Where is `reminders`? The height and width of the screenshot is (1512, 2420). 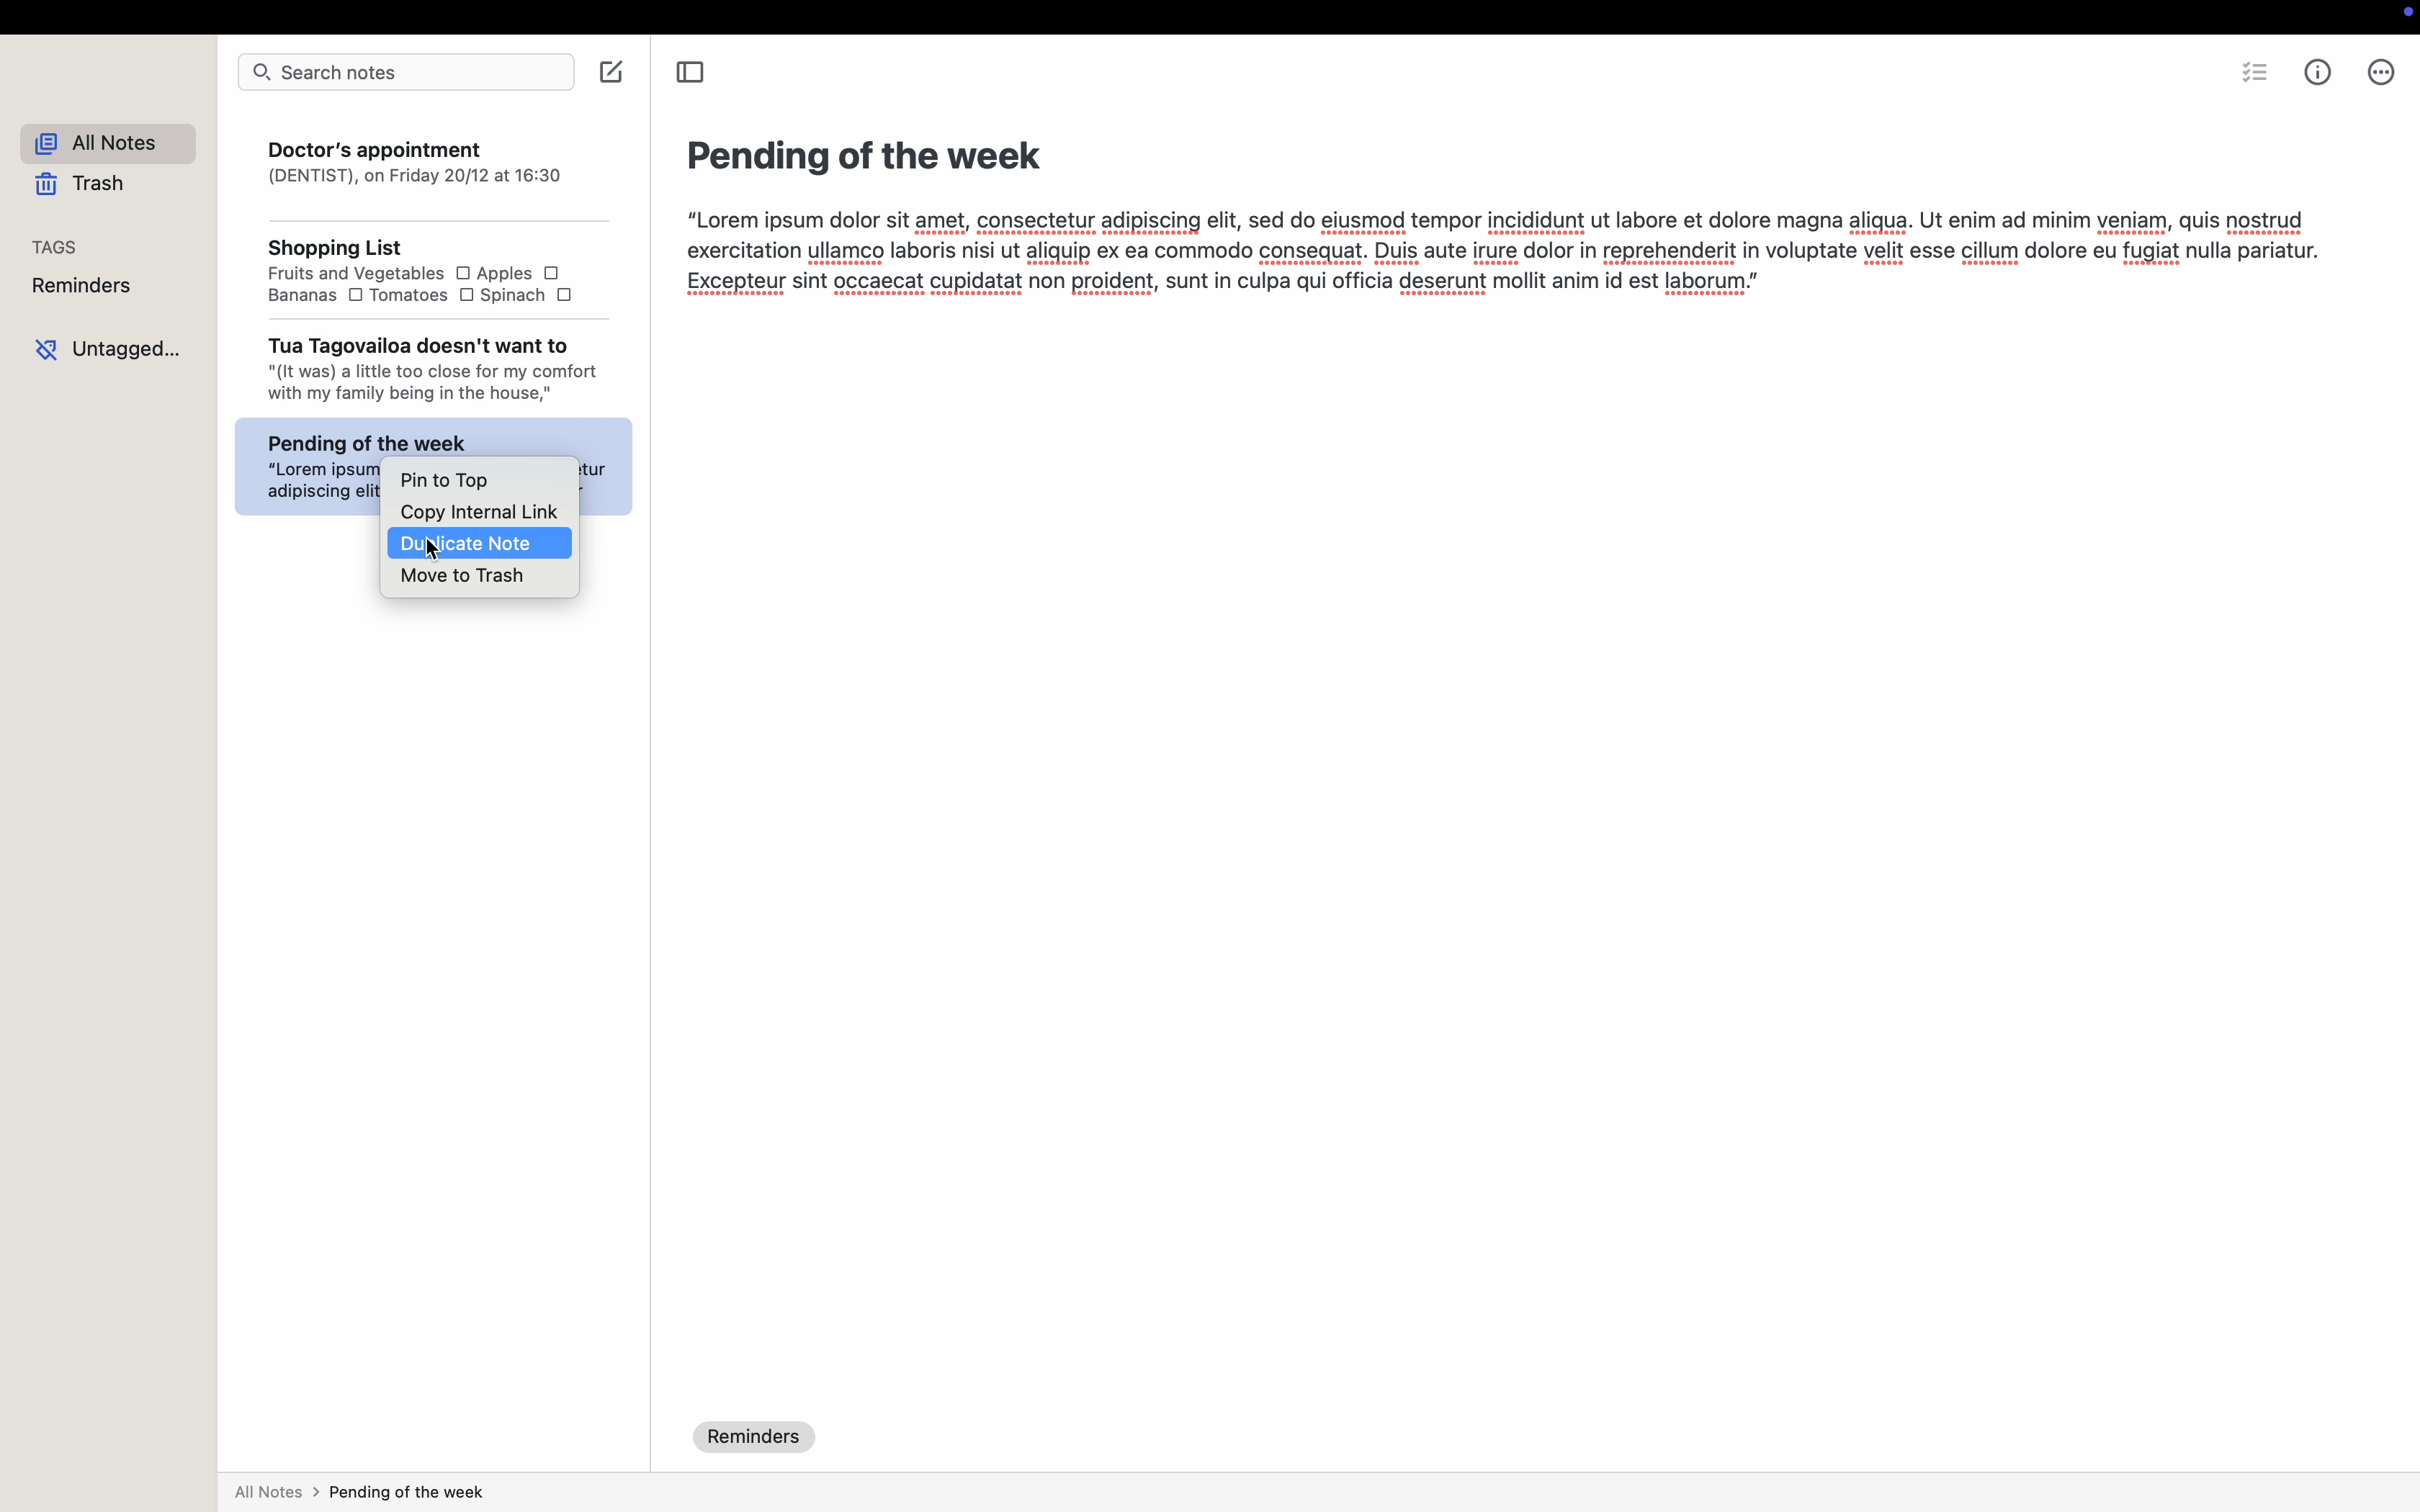 reminders is located at coordinates (86, 287).